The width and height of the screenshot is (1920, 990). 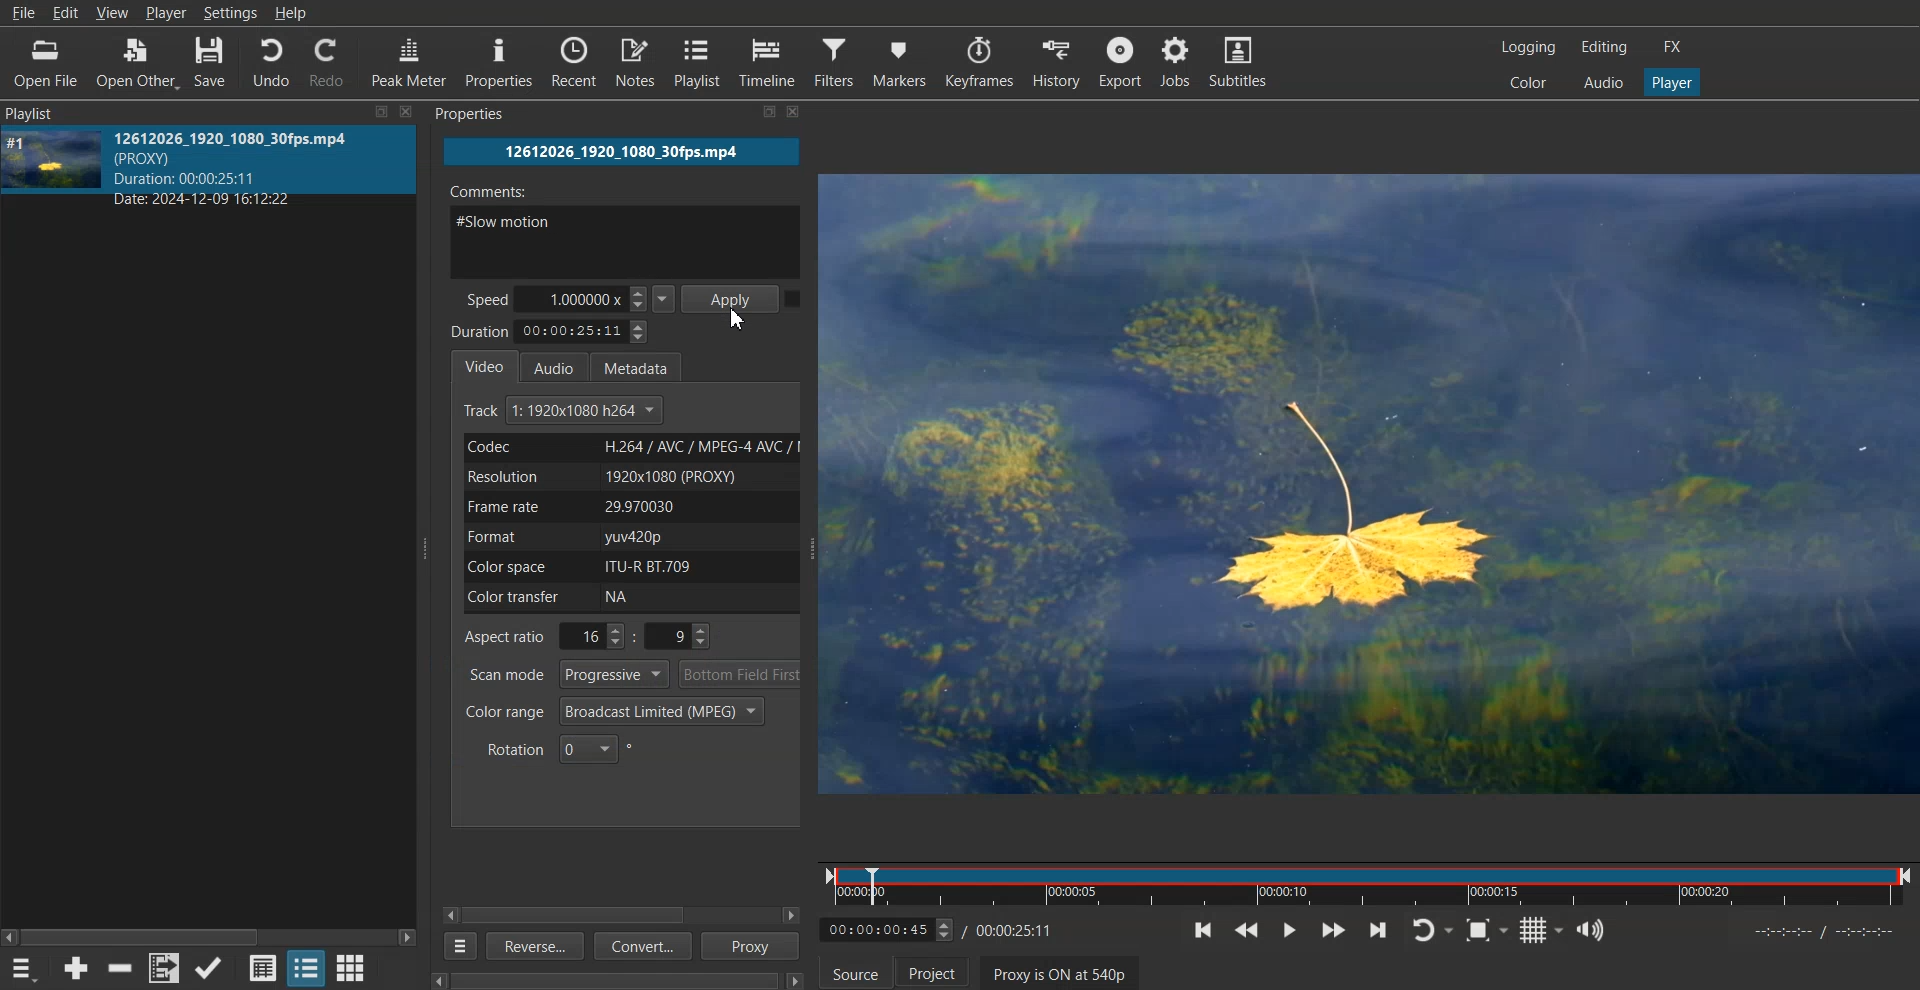 What do you see at coordinates (560, 748) in the screenshot?
I see `Rotation` at bounding box center [560, 748].